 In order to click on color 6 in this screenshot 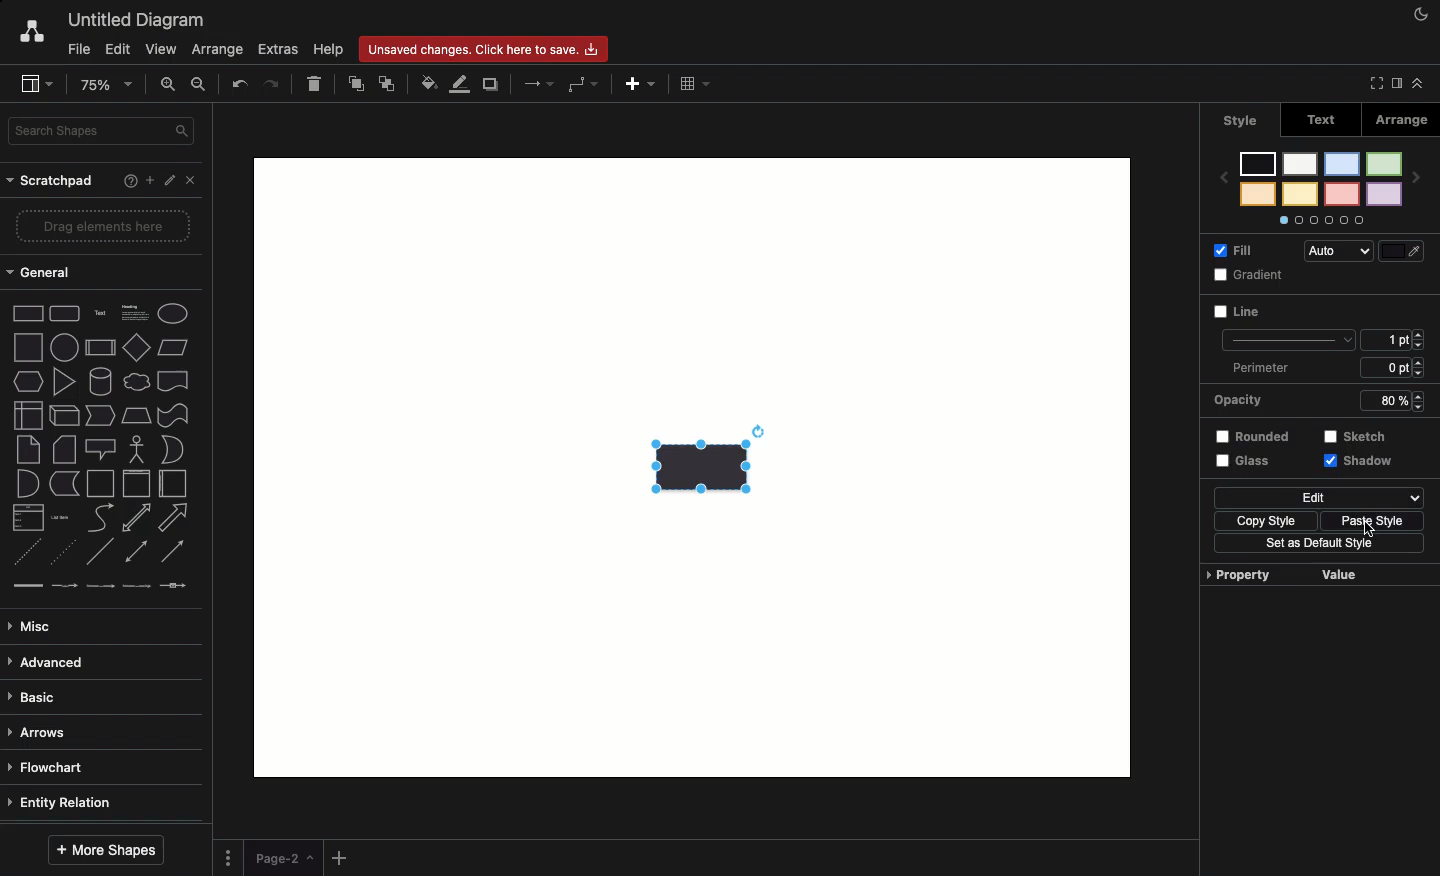, I will do `click(1299, 195)`.